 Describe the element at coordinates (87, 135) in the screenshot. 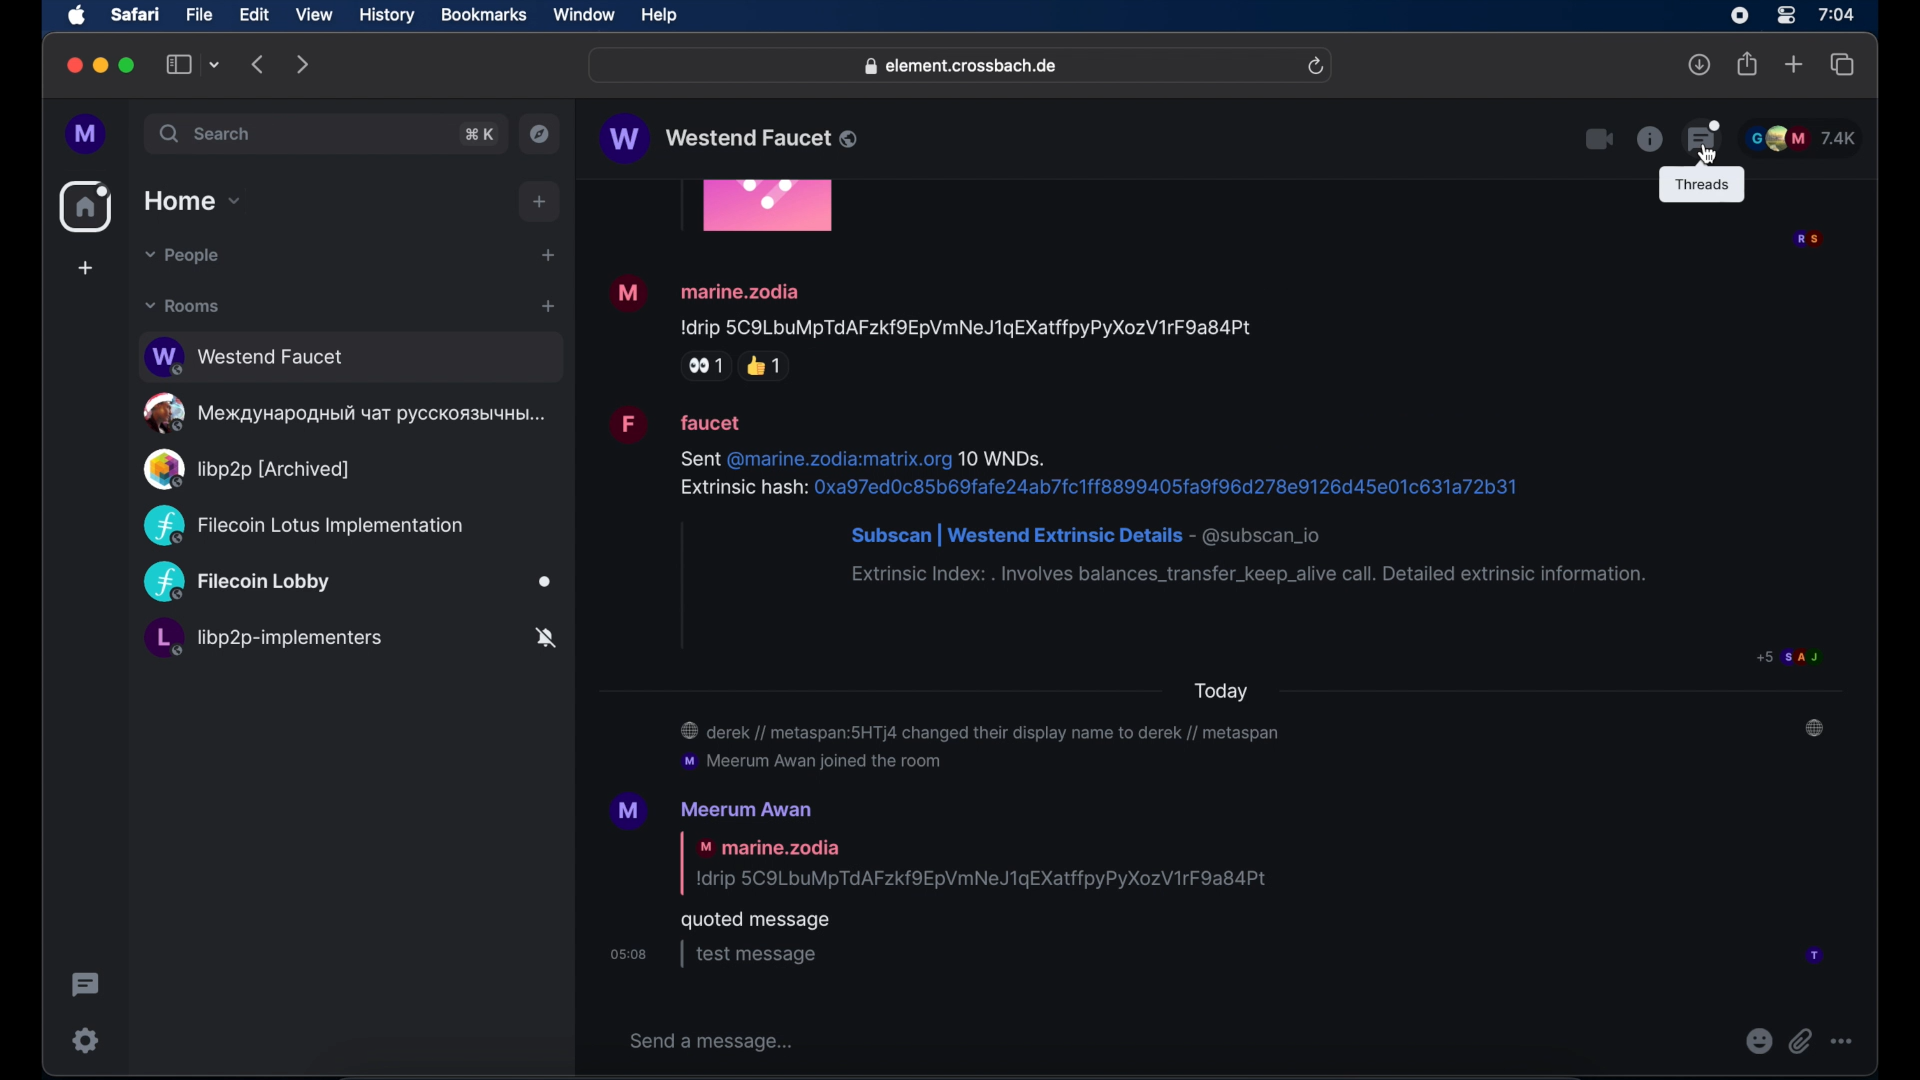

I see `profile` at that location.